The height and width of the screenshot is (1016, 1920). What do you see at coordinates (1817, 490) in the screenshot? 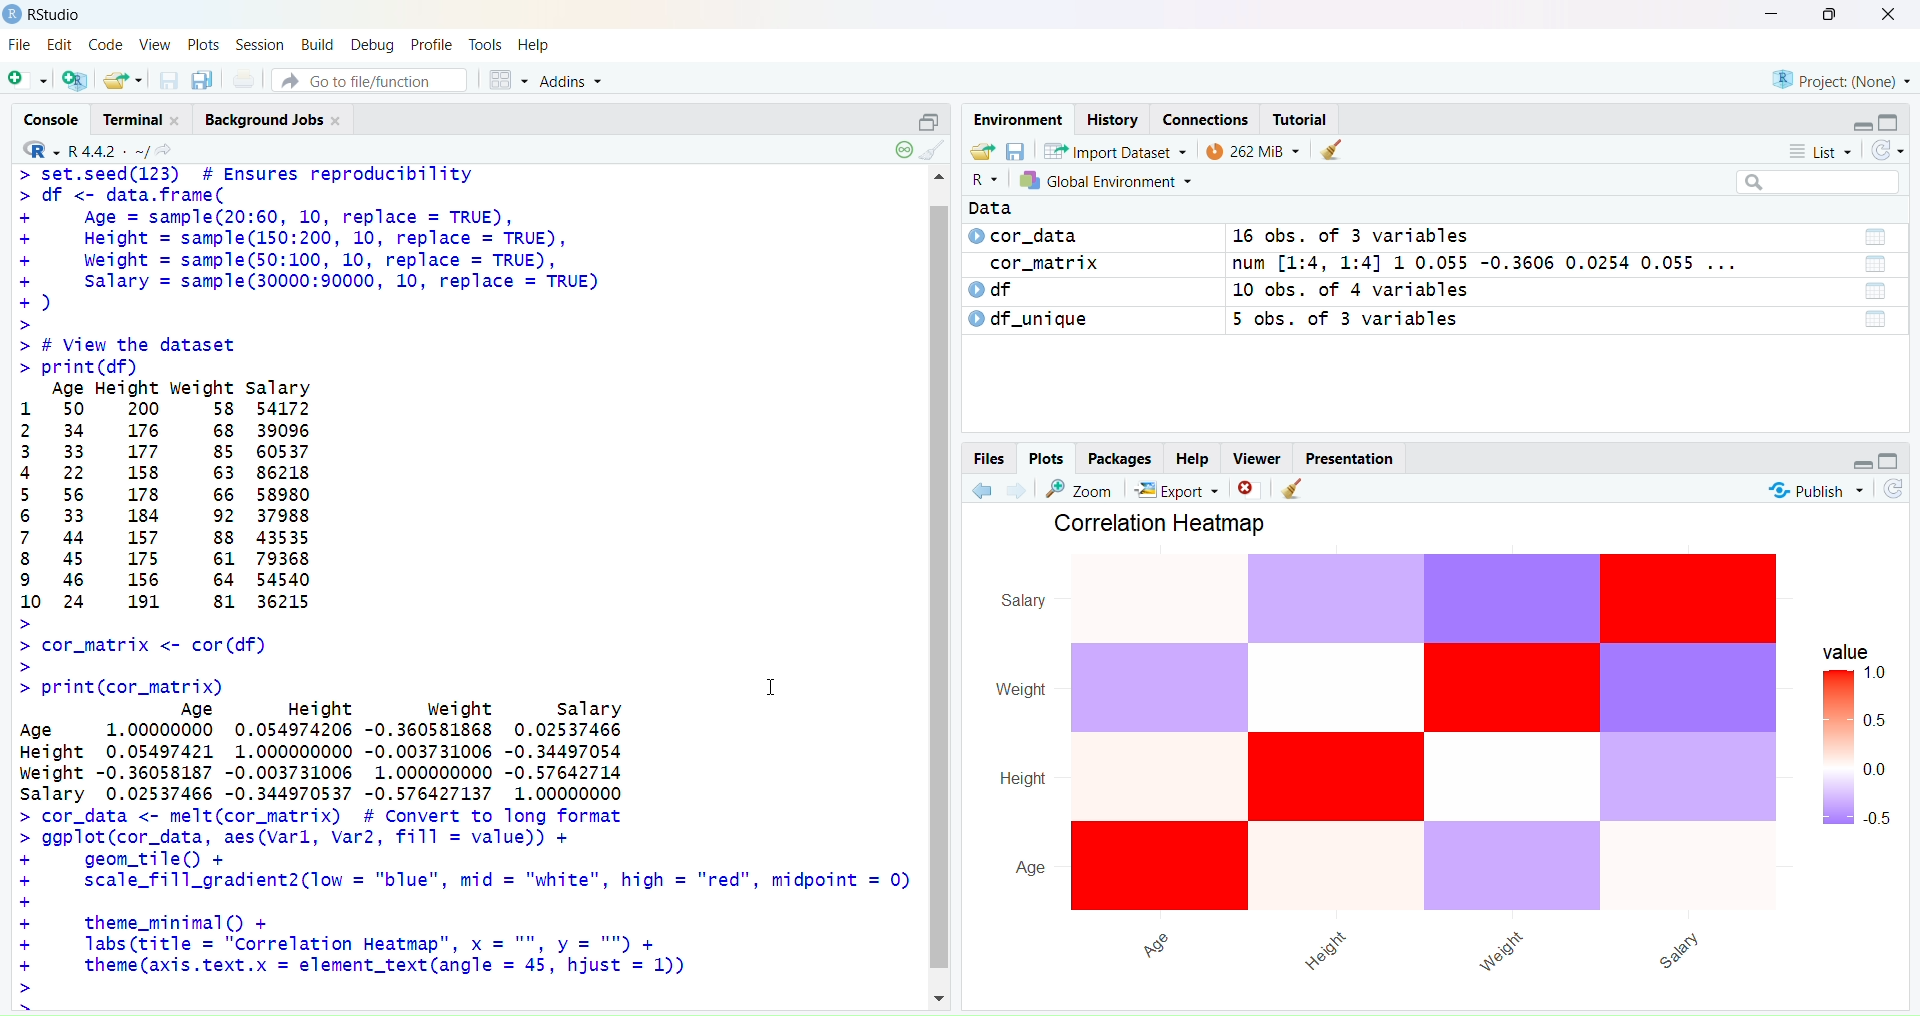
I see `Publish` at bounding box center [1817, 490].